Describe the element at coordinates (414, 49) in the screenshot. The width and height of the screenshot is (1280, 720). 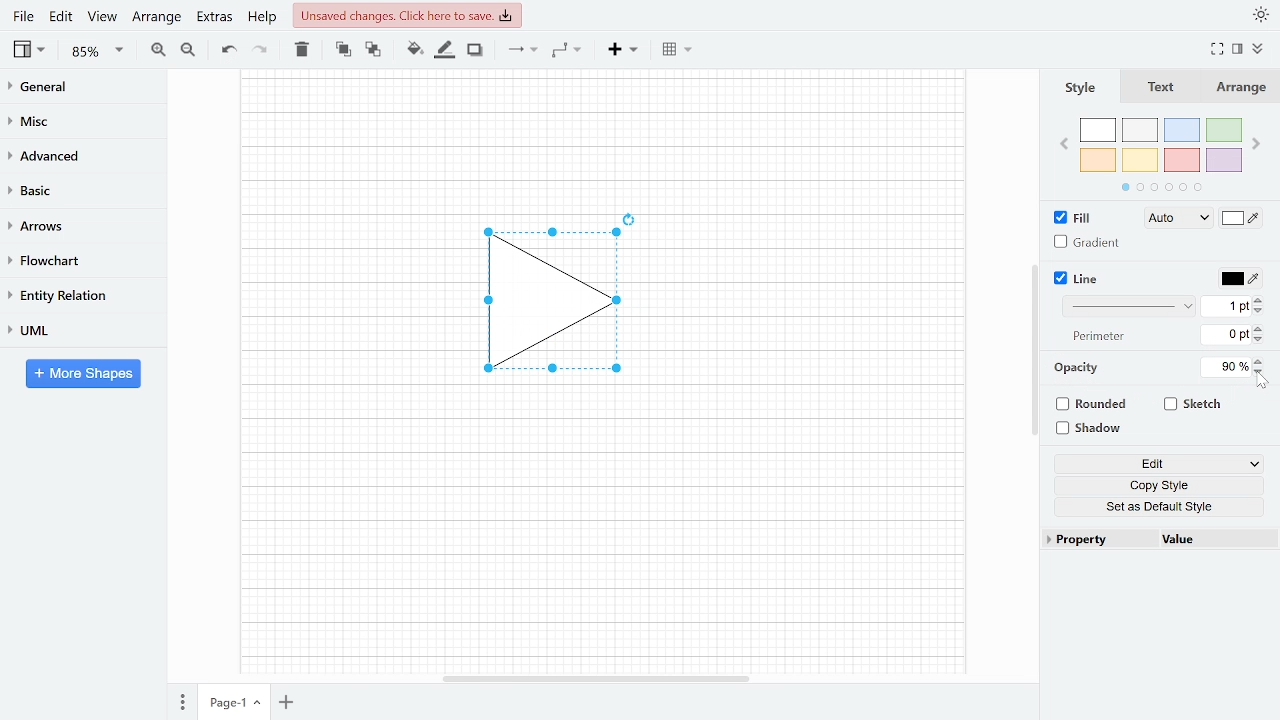
I see `Fill color` at that location.